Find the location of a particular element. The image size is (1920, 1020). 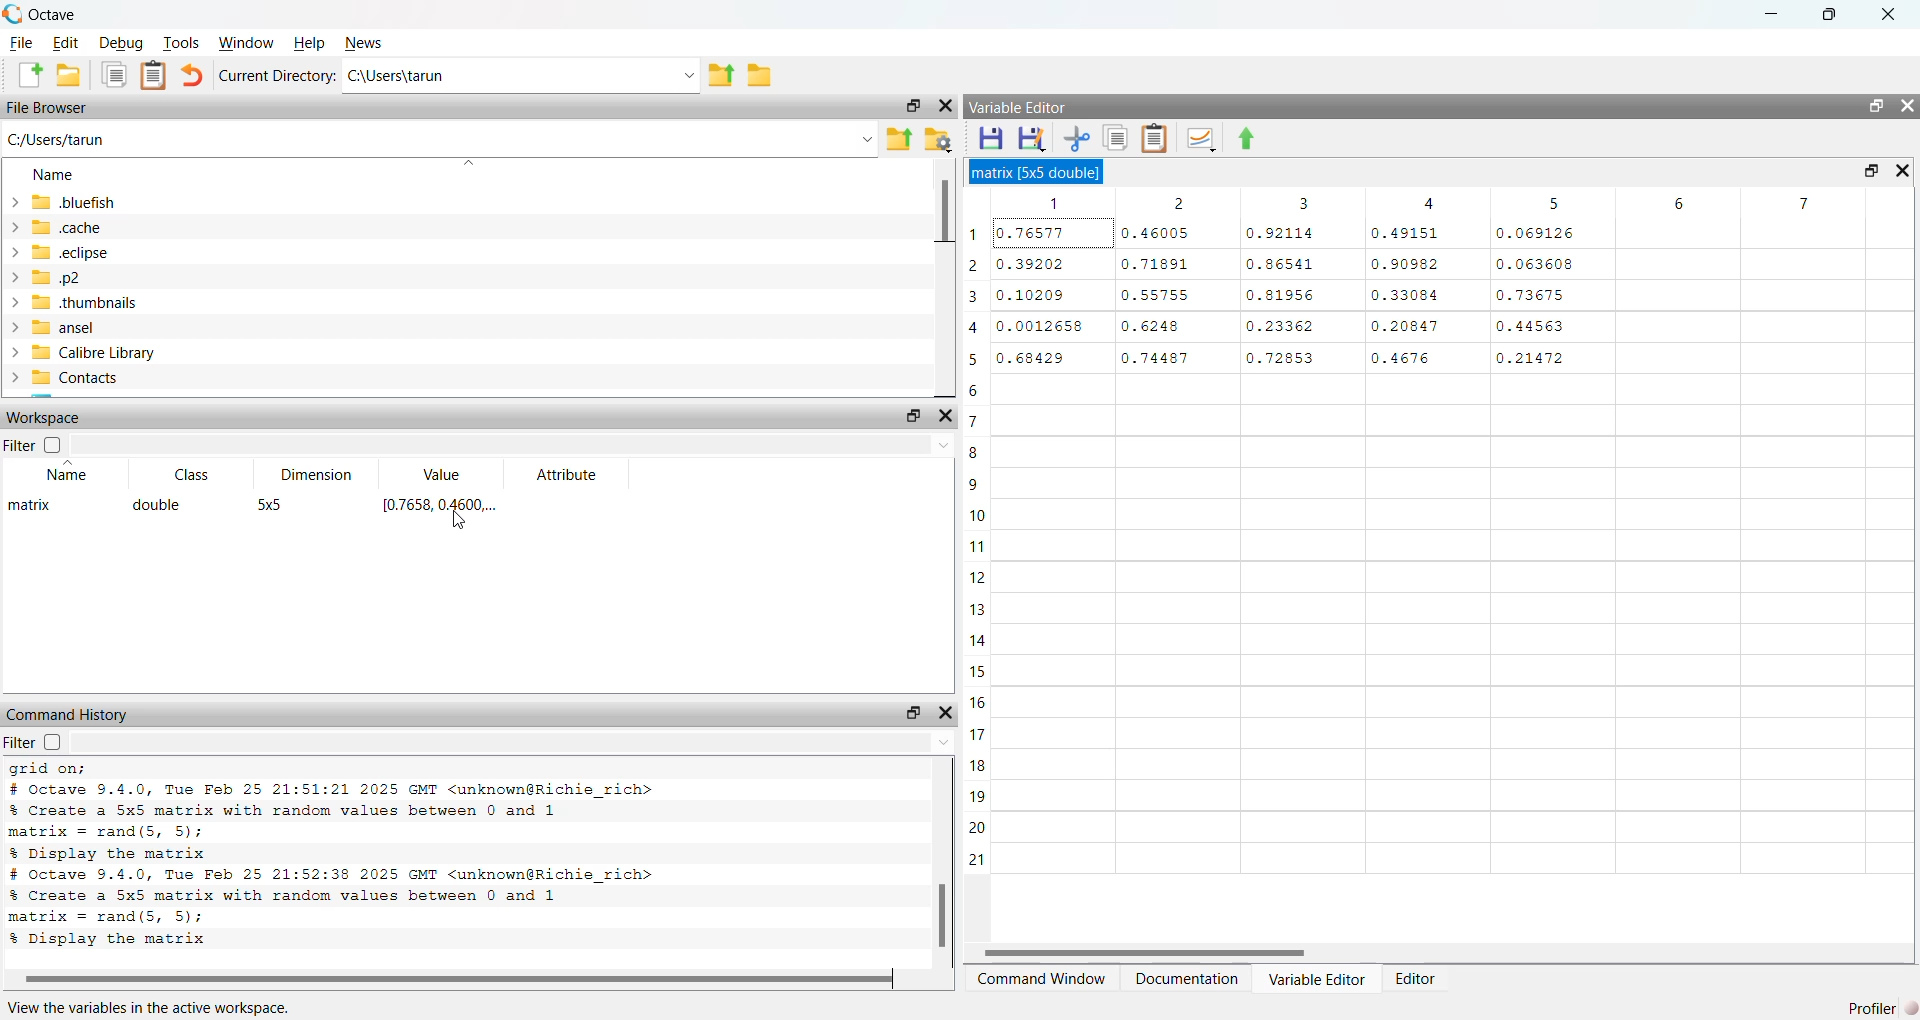

ech is located at coordinates (59, 254).